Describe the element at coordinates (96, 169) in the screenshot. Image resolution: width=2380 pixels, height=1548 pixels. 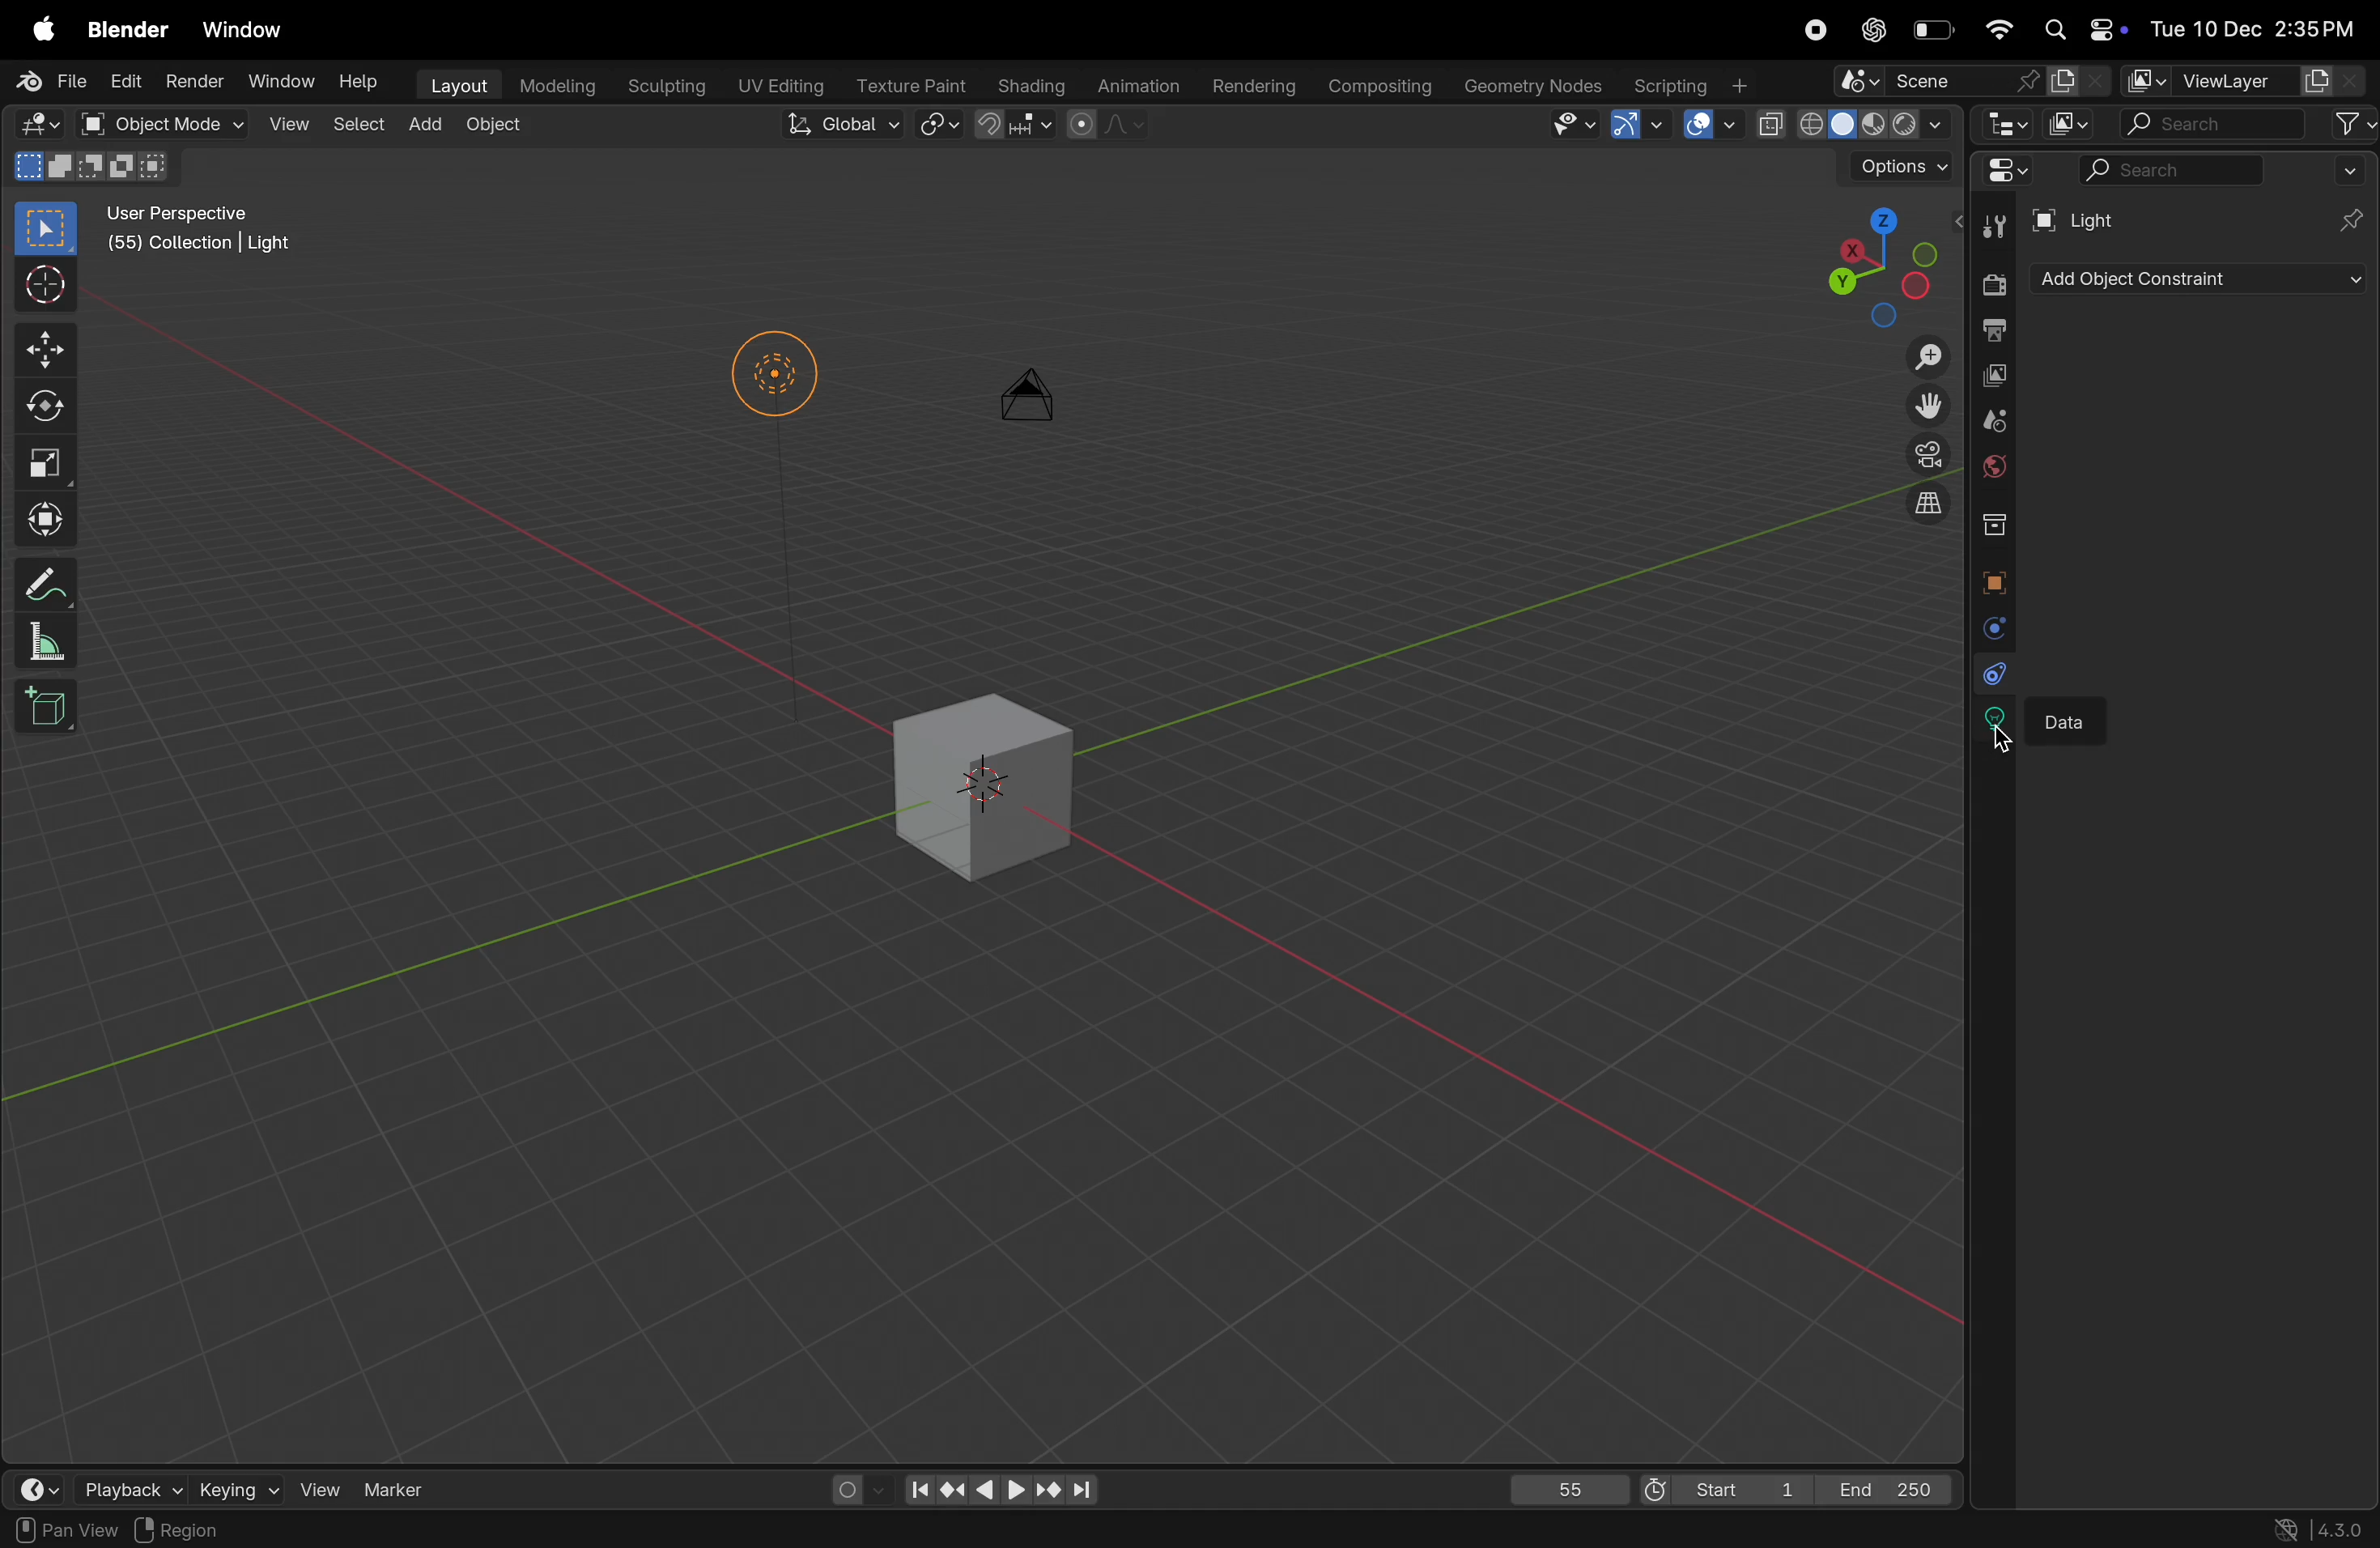
I see `modes` at that location.